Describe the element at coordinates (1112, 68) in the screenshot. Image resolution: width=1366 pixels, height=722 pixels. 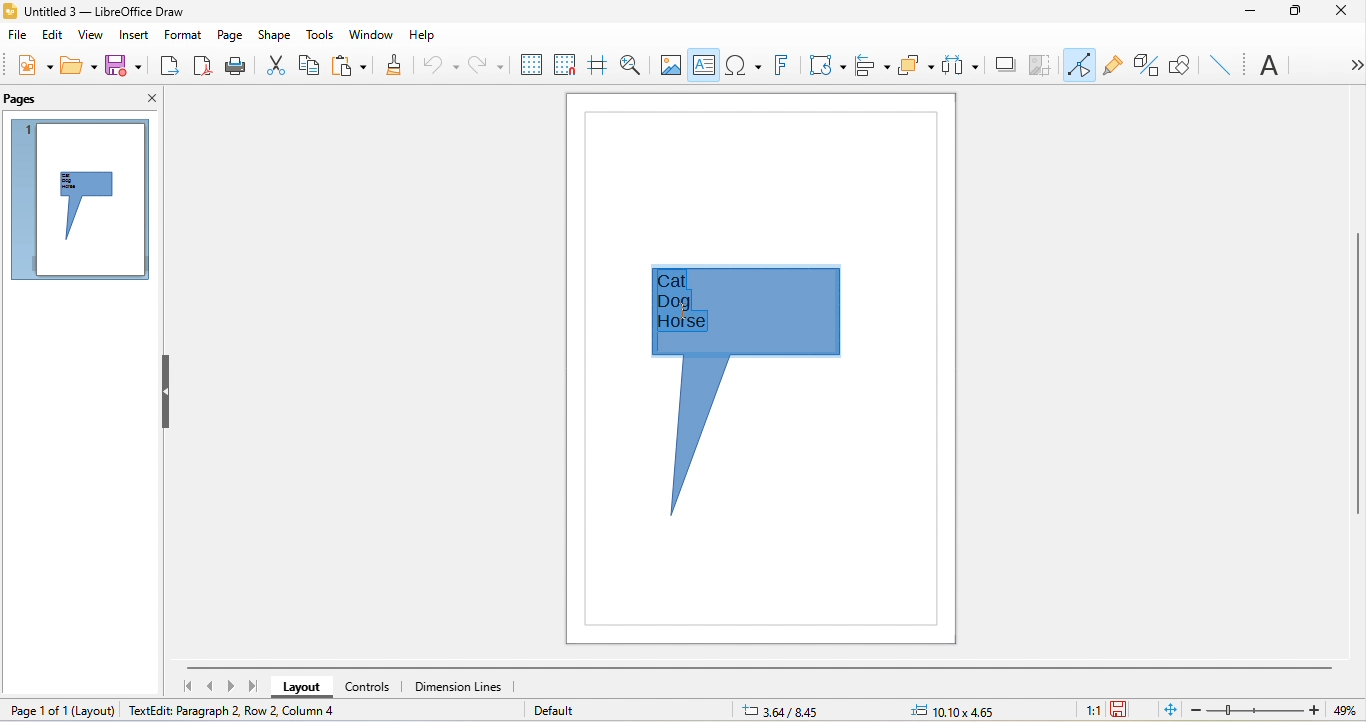
I see `gluepoint function` at that location.